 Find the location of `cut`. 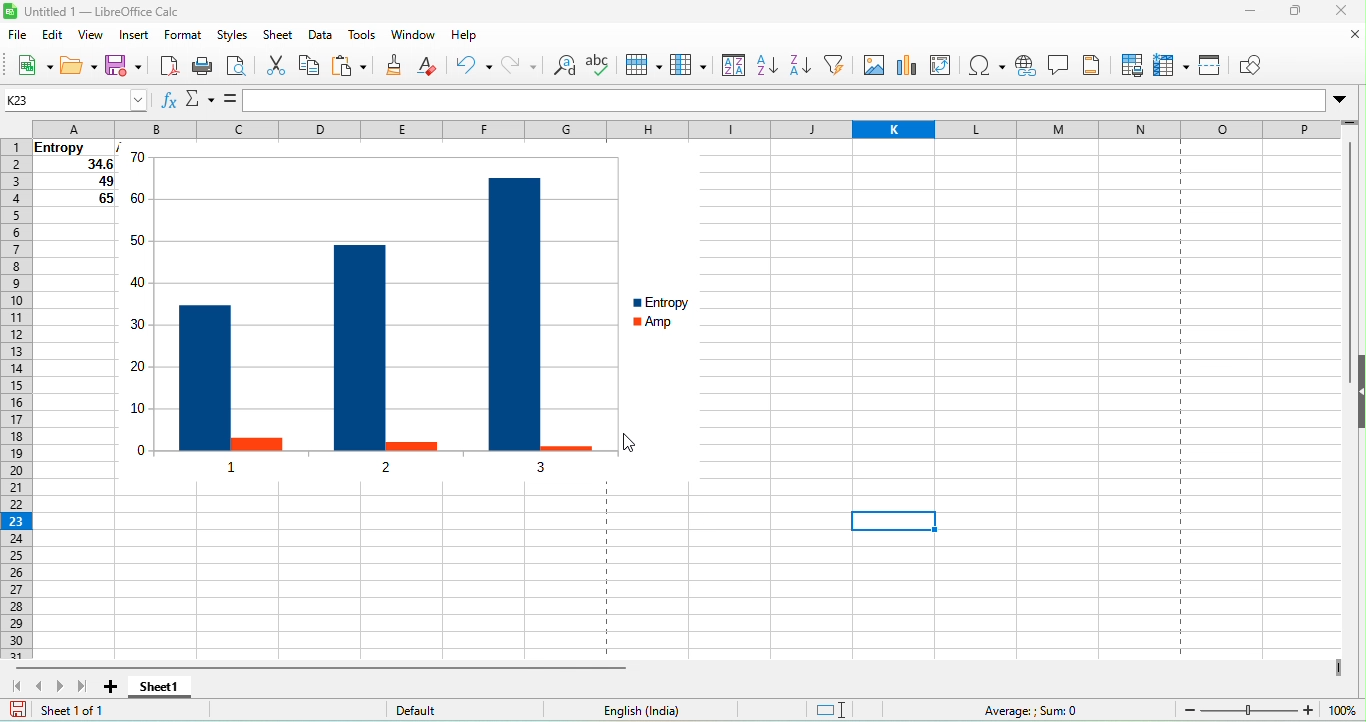

cut is located at coordinates (271, 65).